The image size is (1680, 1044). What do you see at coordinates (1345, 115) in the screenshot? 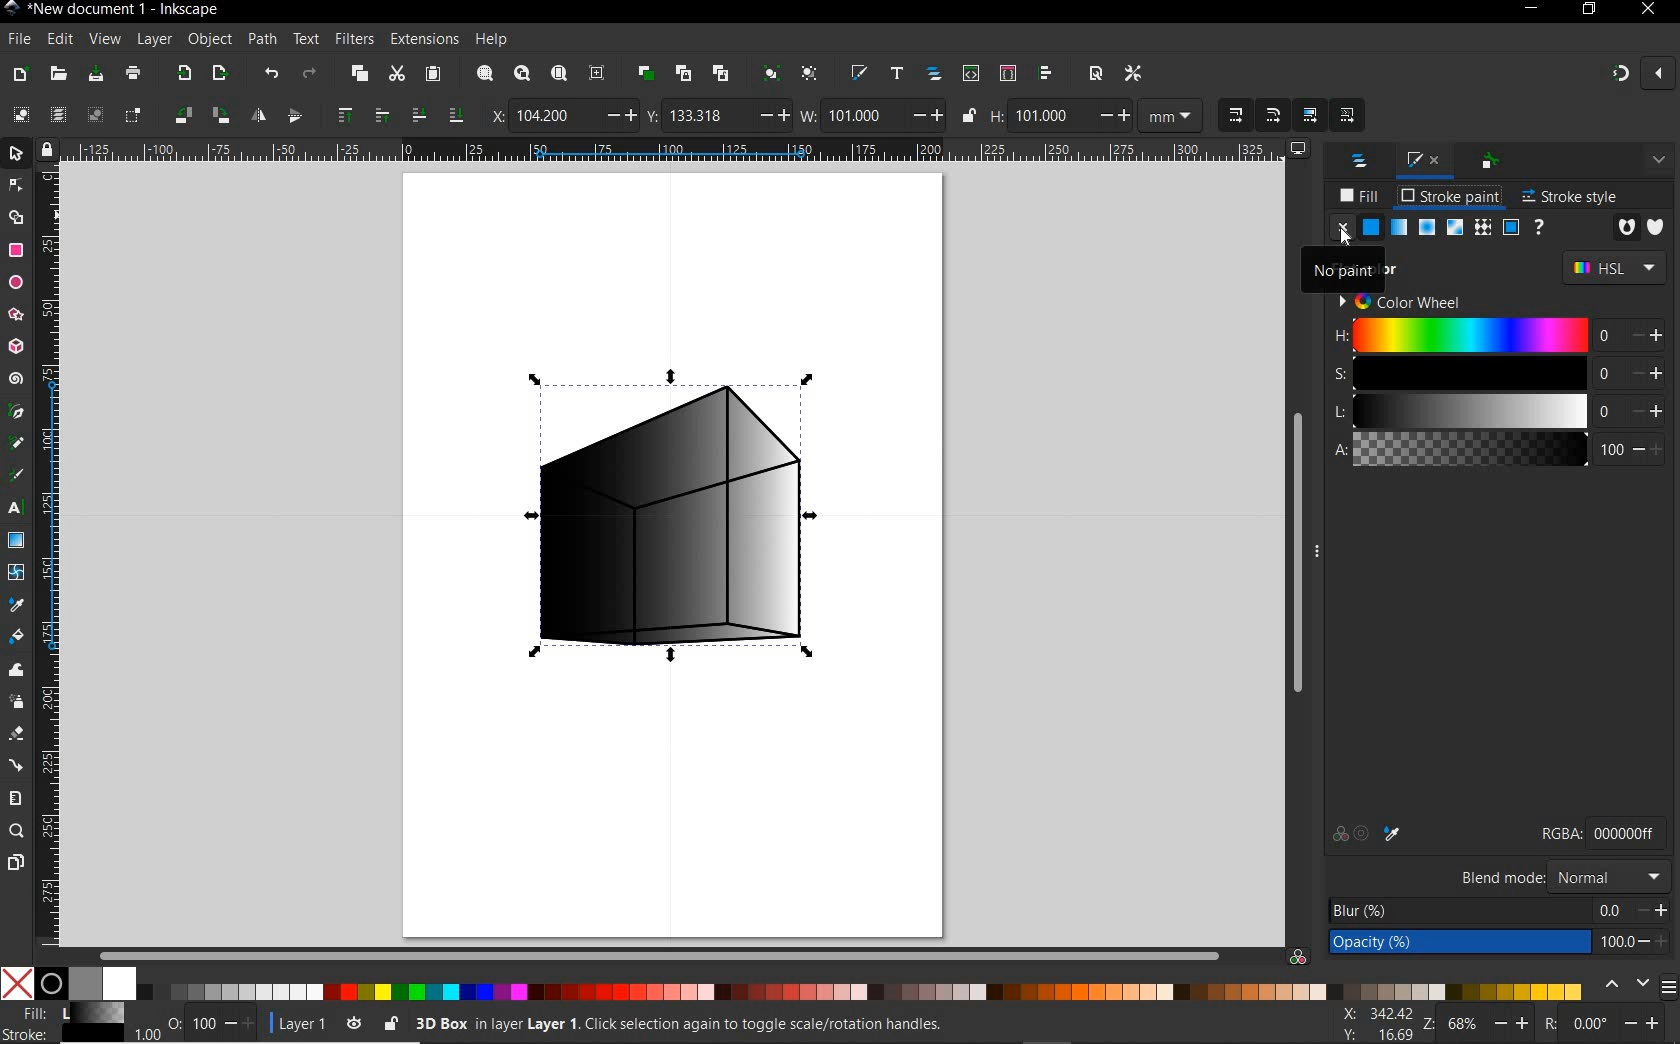
I see `MOVE PATTERNS` at bounding box center [1345, 115].